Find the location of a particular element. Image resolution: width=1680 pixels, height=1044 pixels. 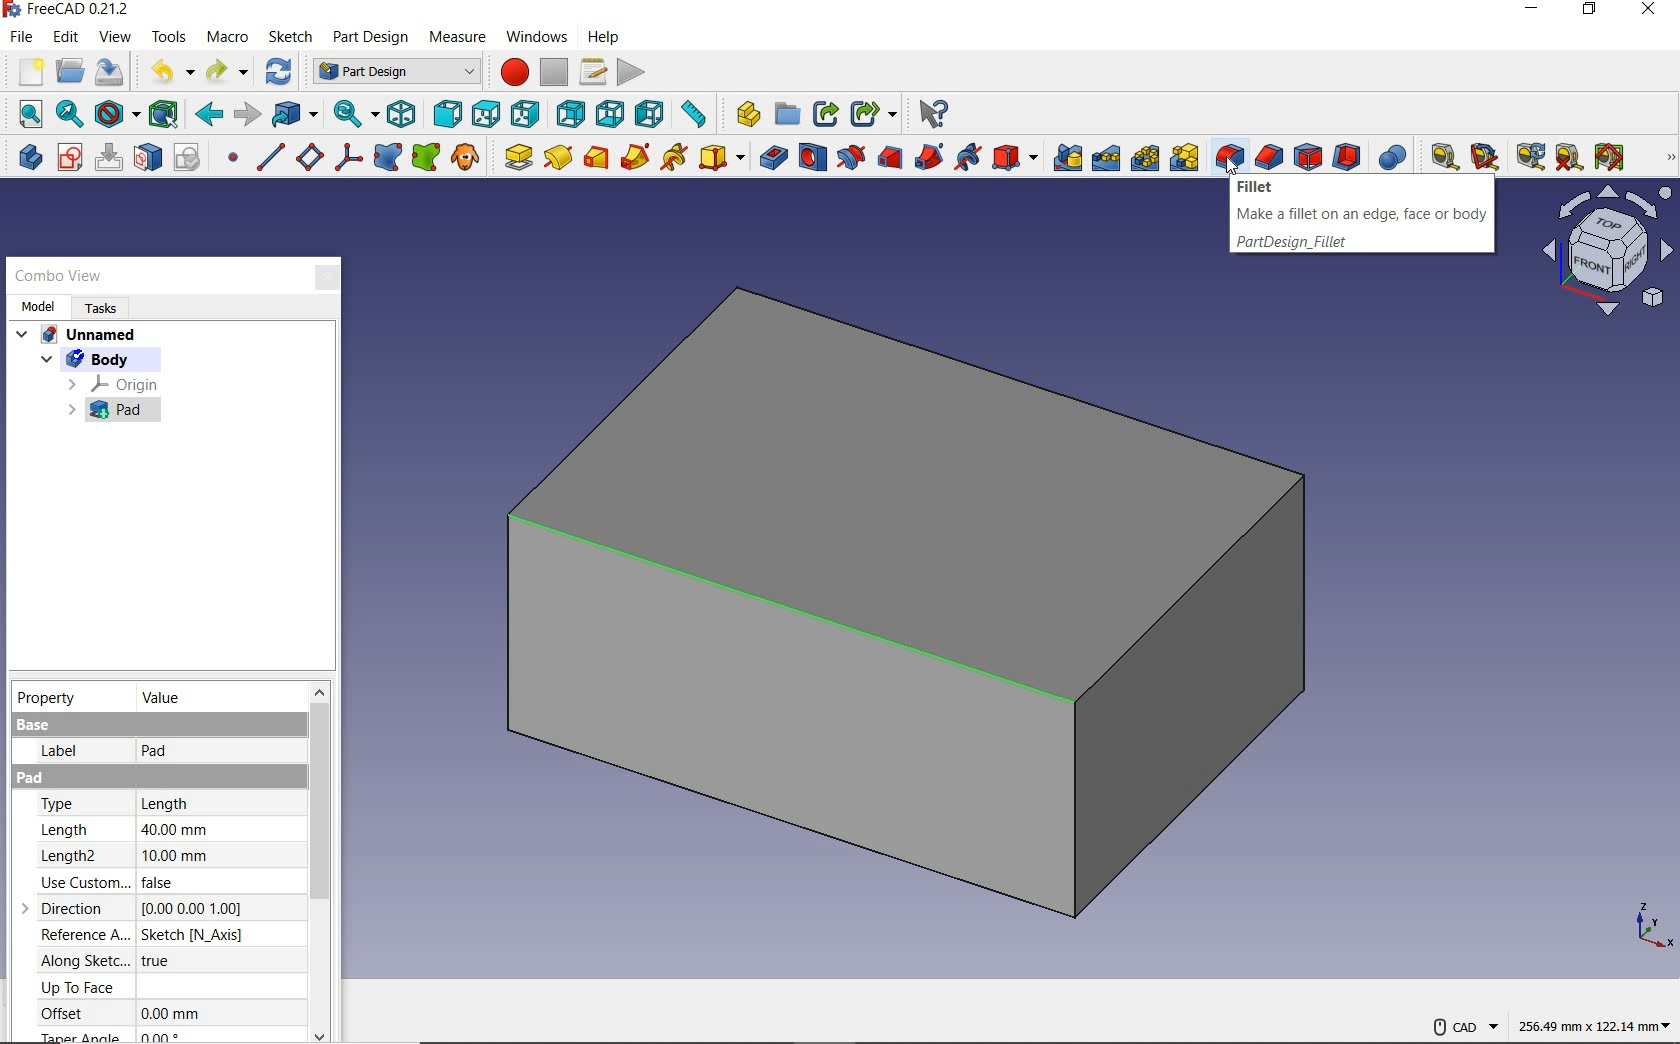

Plane view is located at coordinates (1606, 254).